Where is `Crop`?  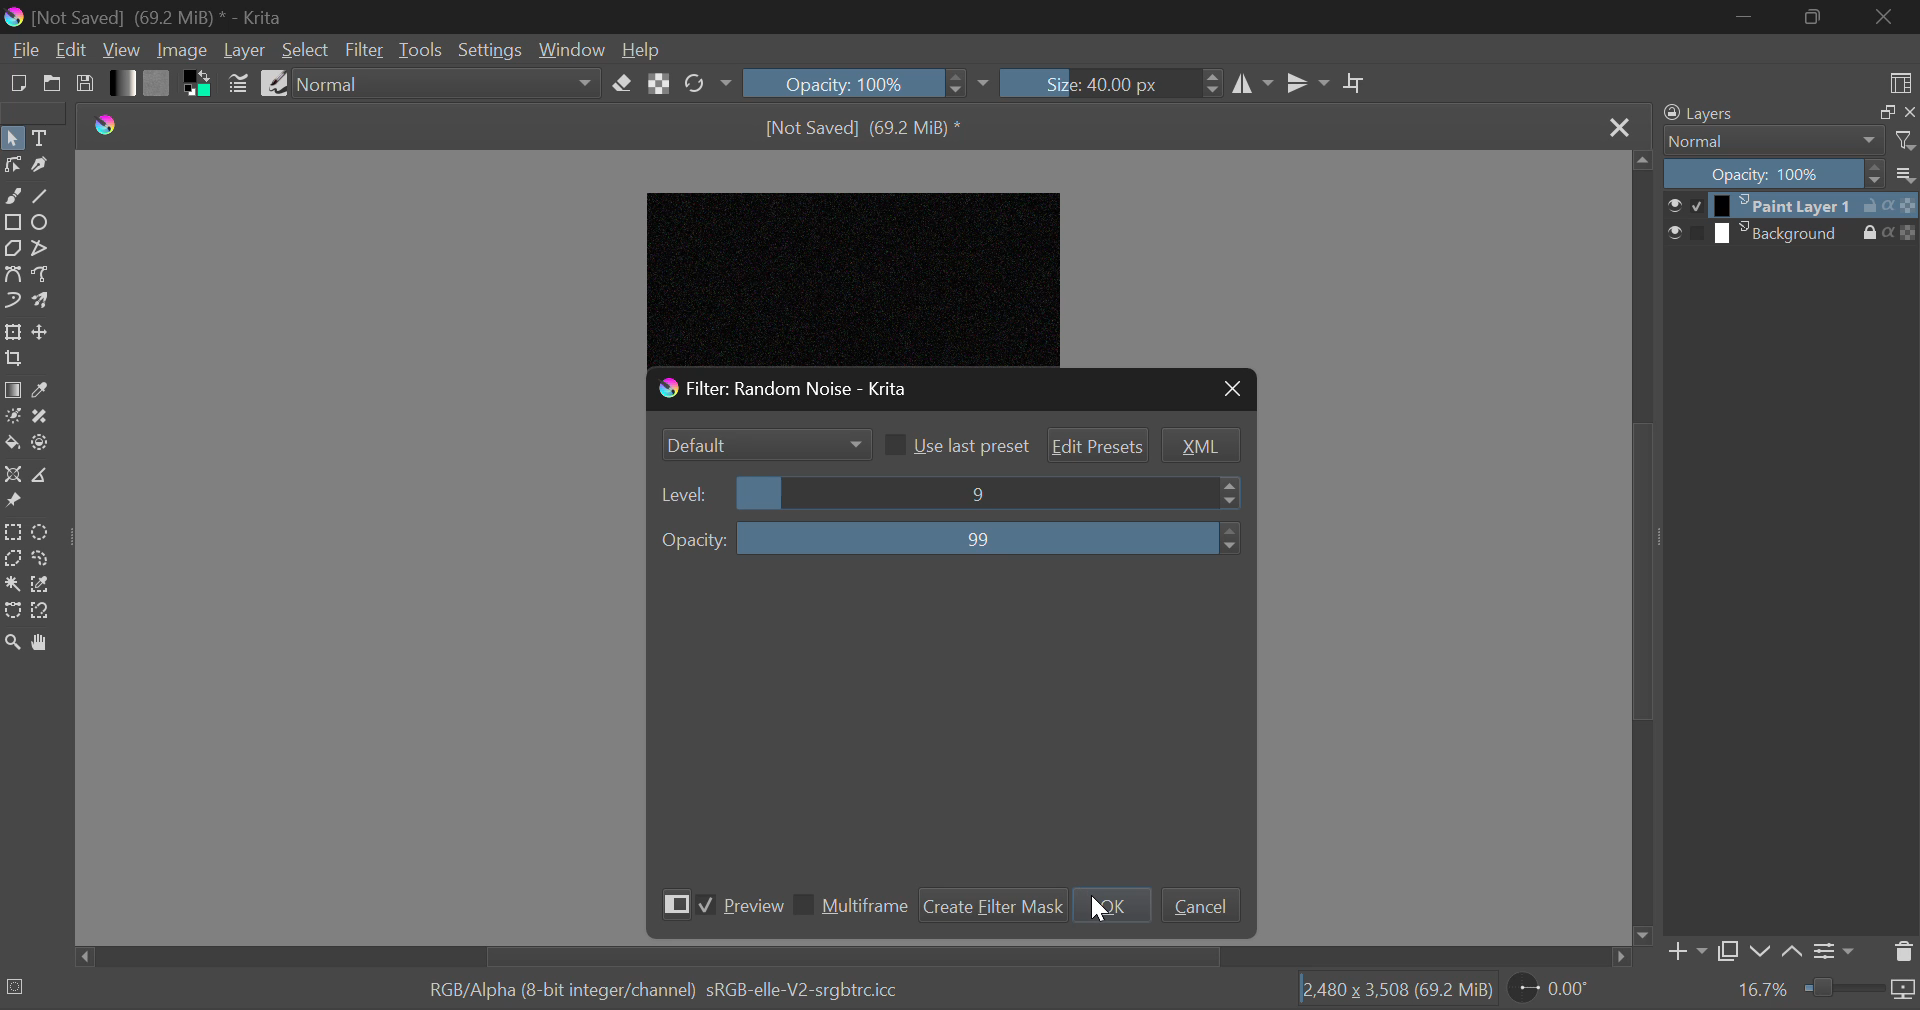 Crop is located at coordinates (12, 359).